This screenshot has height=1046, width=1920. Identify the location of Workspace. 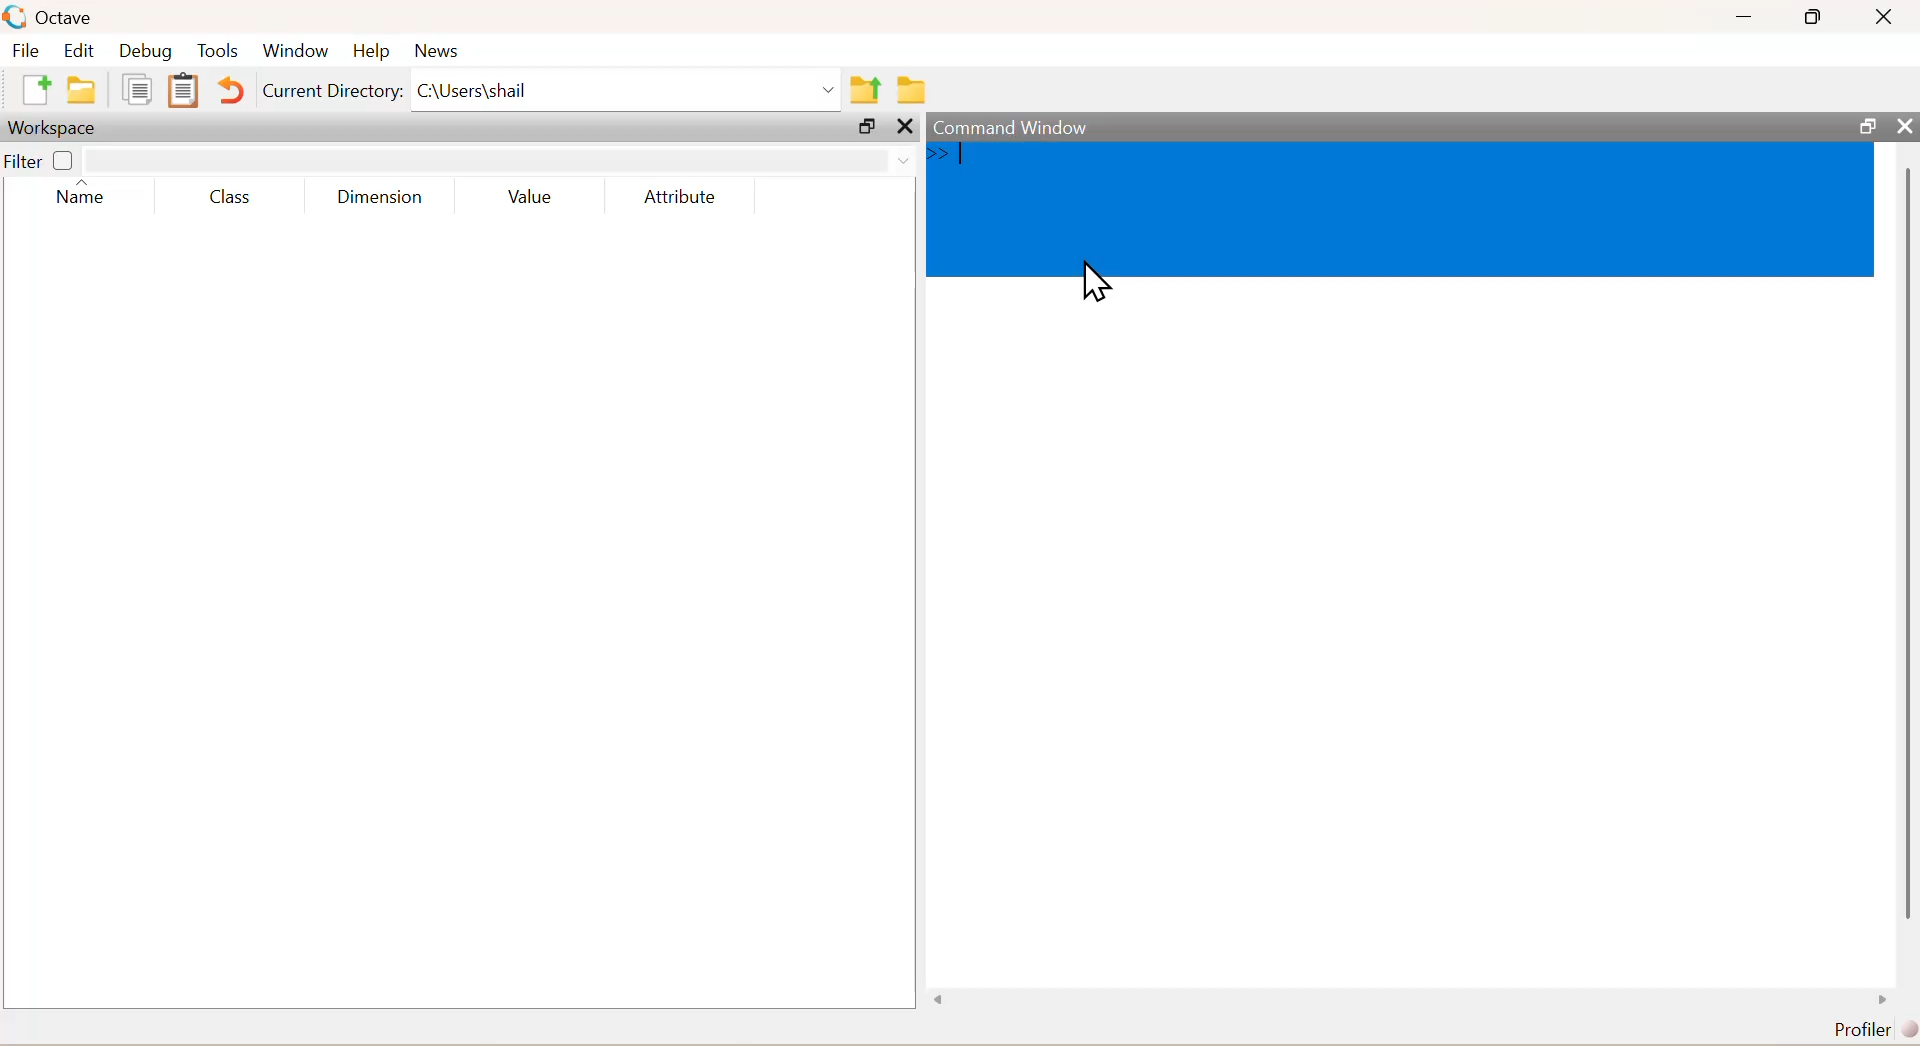
(51, 129).